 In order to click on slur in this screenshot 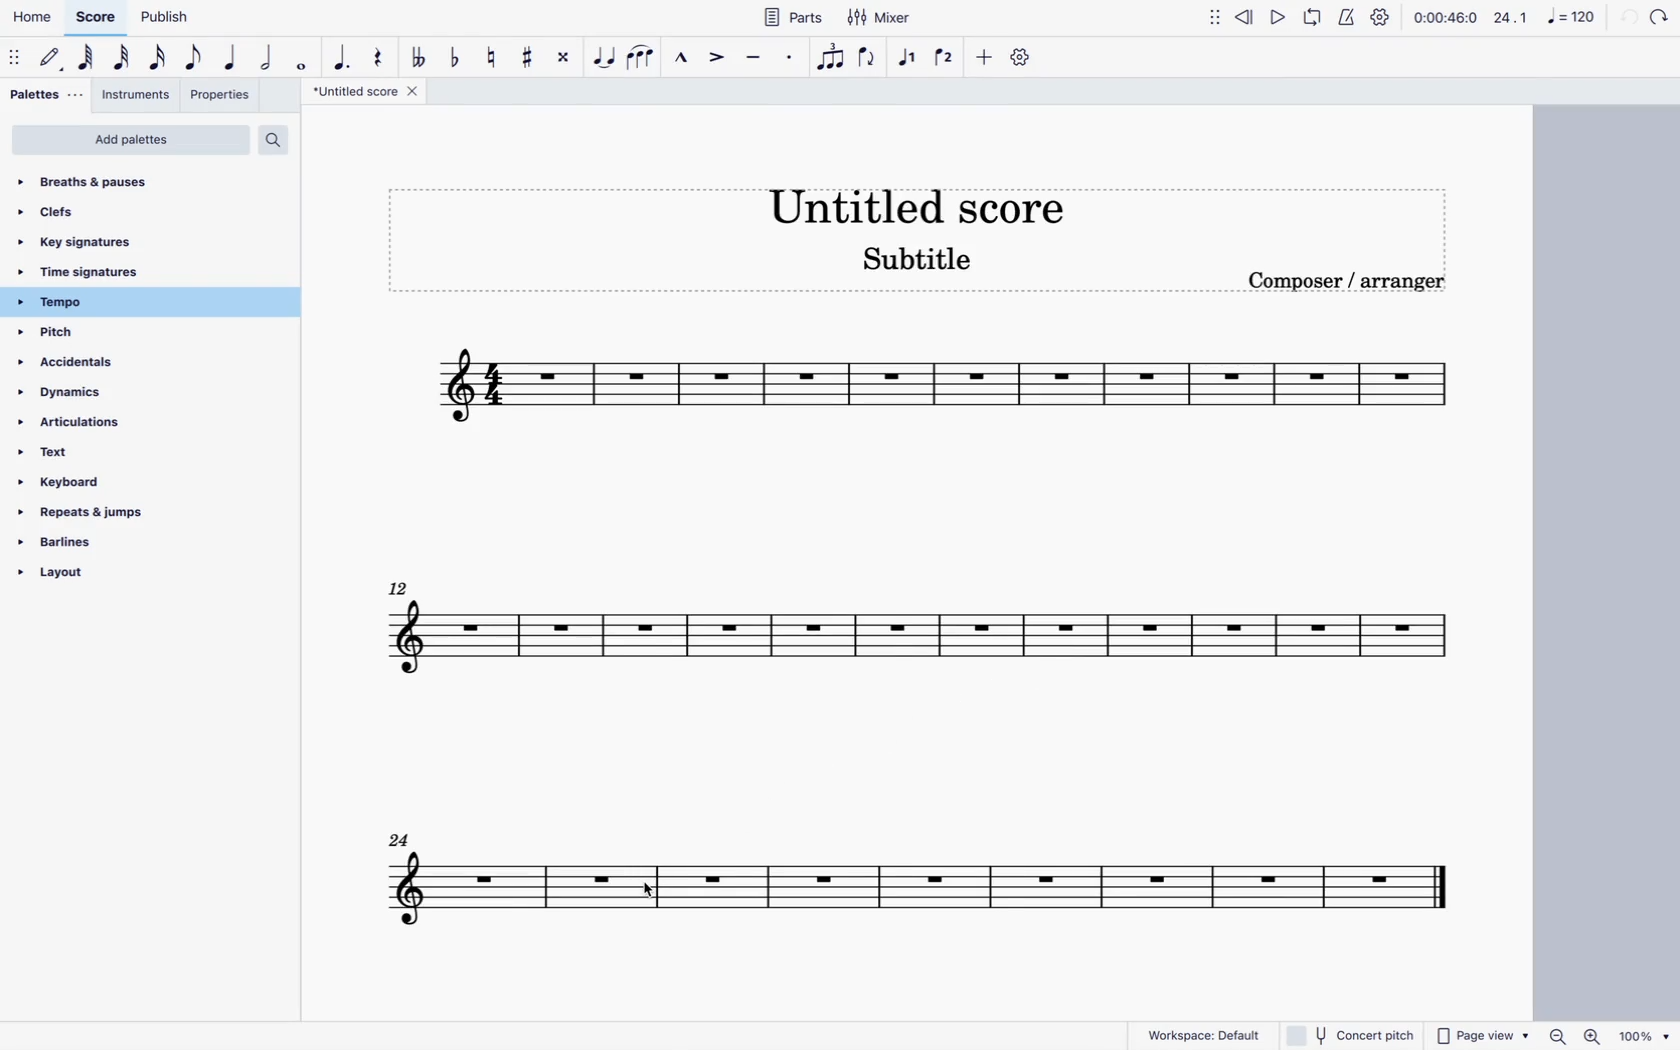, I will do `click(642, 58)`.